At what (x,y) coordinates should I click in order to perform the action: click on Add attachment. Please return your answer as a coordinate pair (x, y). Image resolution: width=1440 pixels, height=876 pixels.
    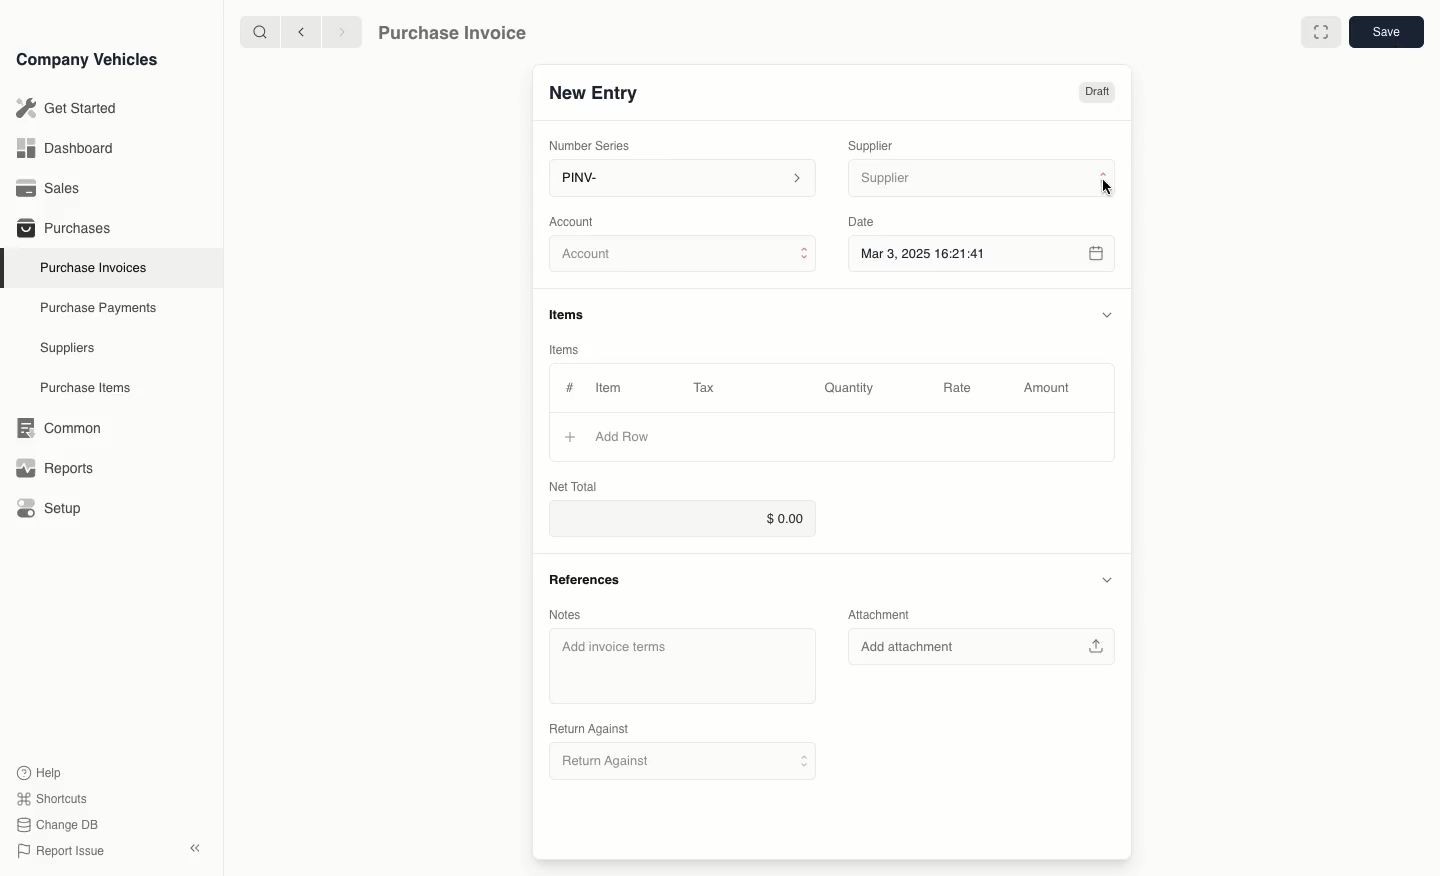
    Looking at the image, I should click on (979, 645).